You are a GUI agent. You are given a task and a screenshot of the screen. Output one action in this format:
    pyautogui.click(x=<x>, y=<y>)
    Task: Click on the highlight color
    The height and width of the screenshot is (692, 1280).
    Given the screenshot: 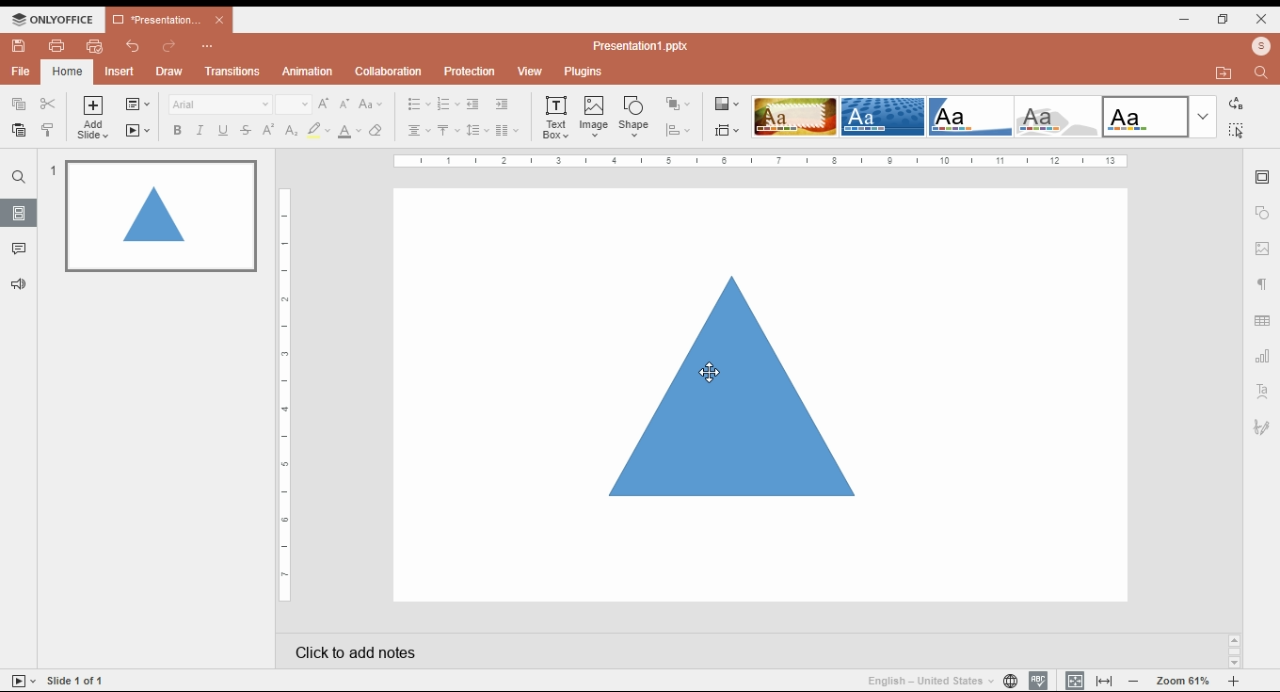 What is the action you would take?
    pyautogui.click(x=318, y=130)
    